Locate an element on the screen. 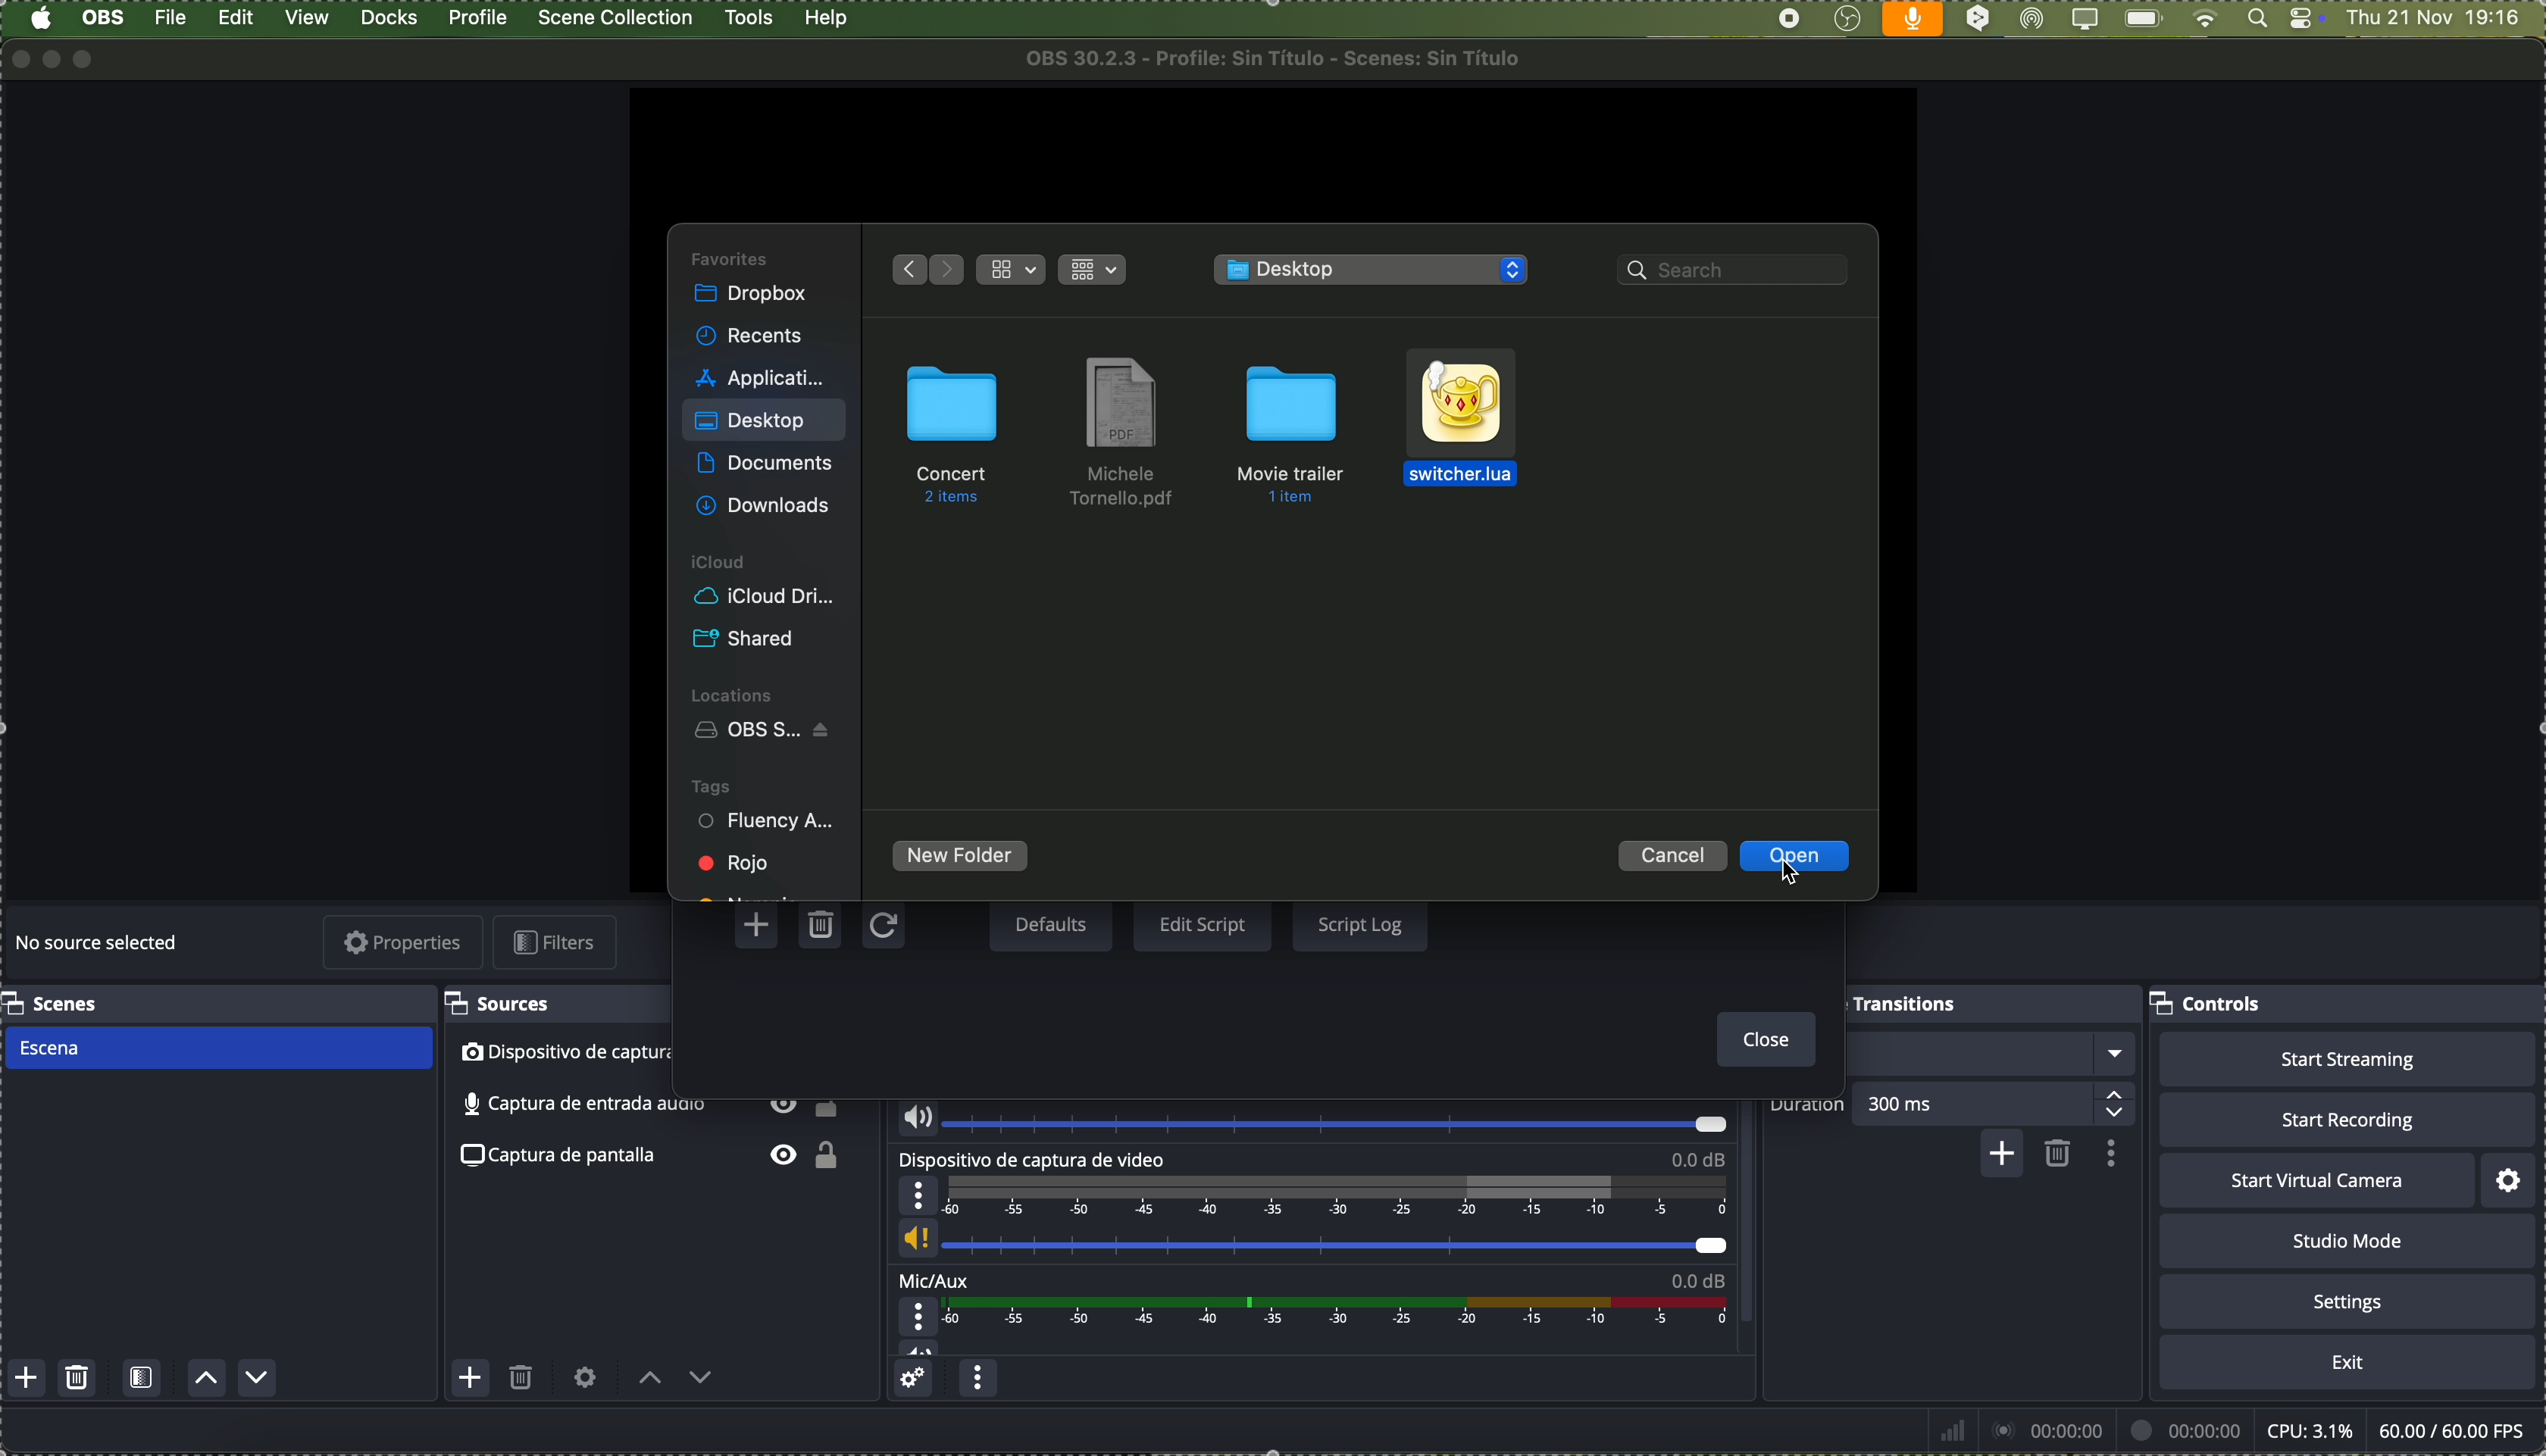 The width and height of the screenshot is (2546, 1456). fluency tag is located at coordinates (768, 823).